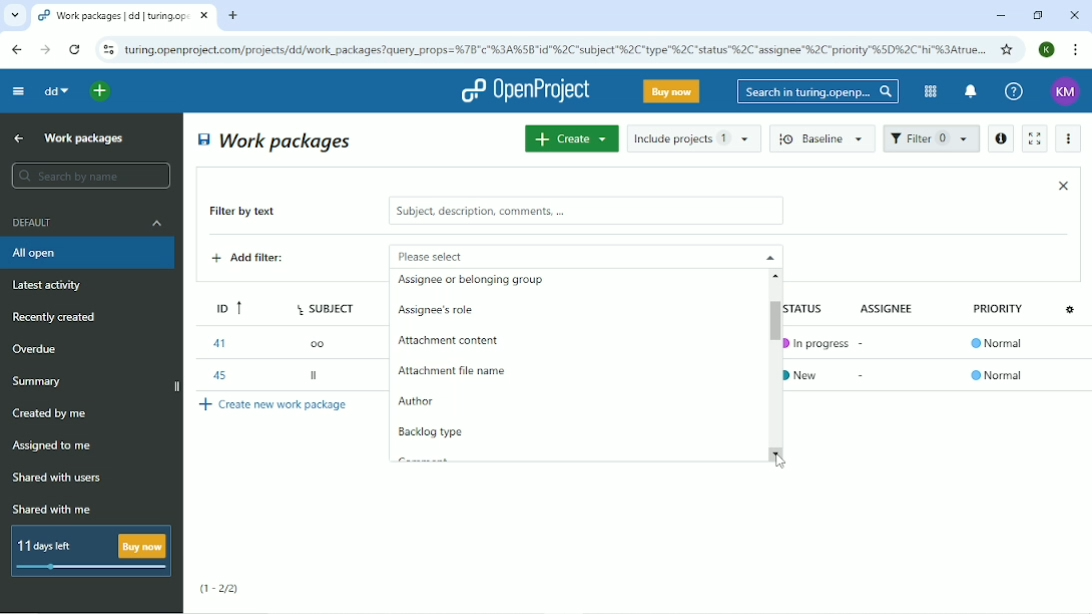  What do you see at coordinates (316, 378) in the screenshot?
I see `ll` at bounding box center [316, 378].